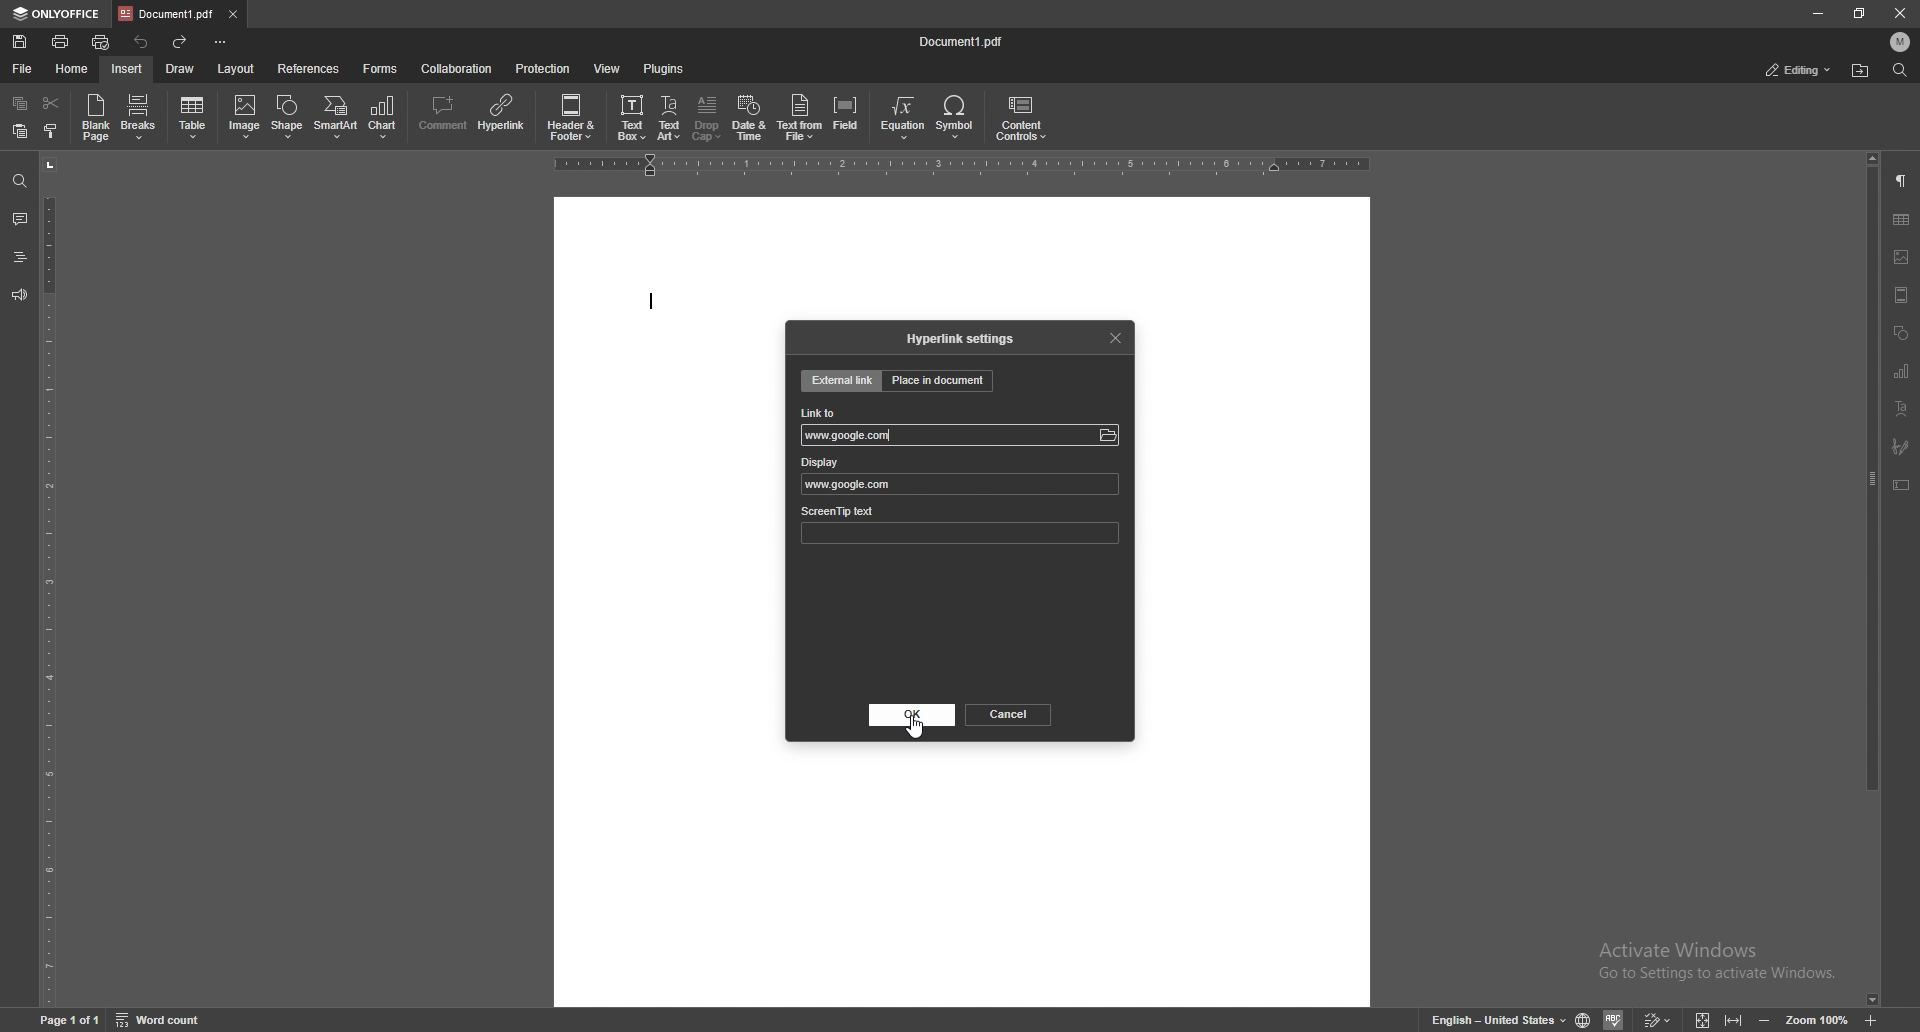 The width and height of the screenshot is (1920, 1032). I want to click on vertical scale, so click(46, 580).